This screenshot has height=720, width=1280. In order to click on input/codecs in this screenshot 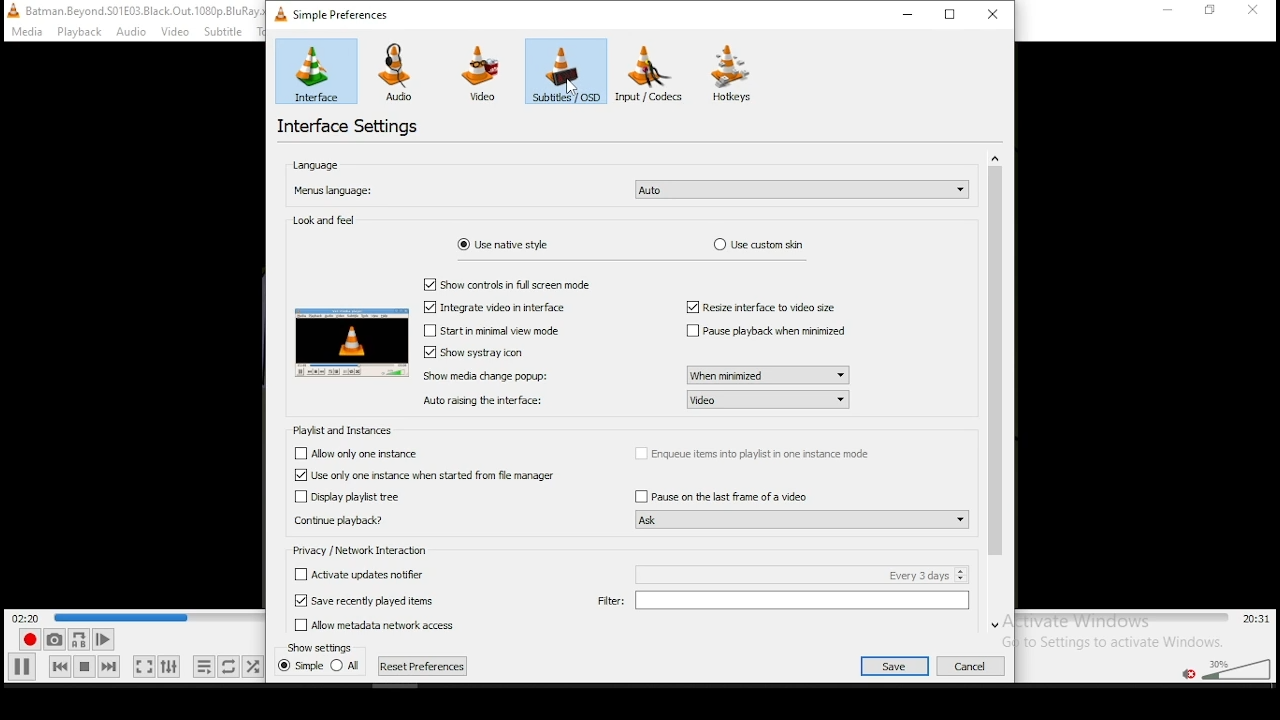, I will do `click(648, 73)`.